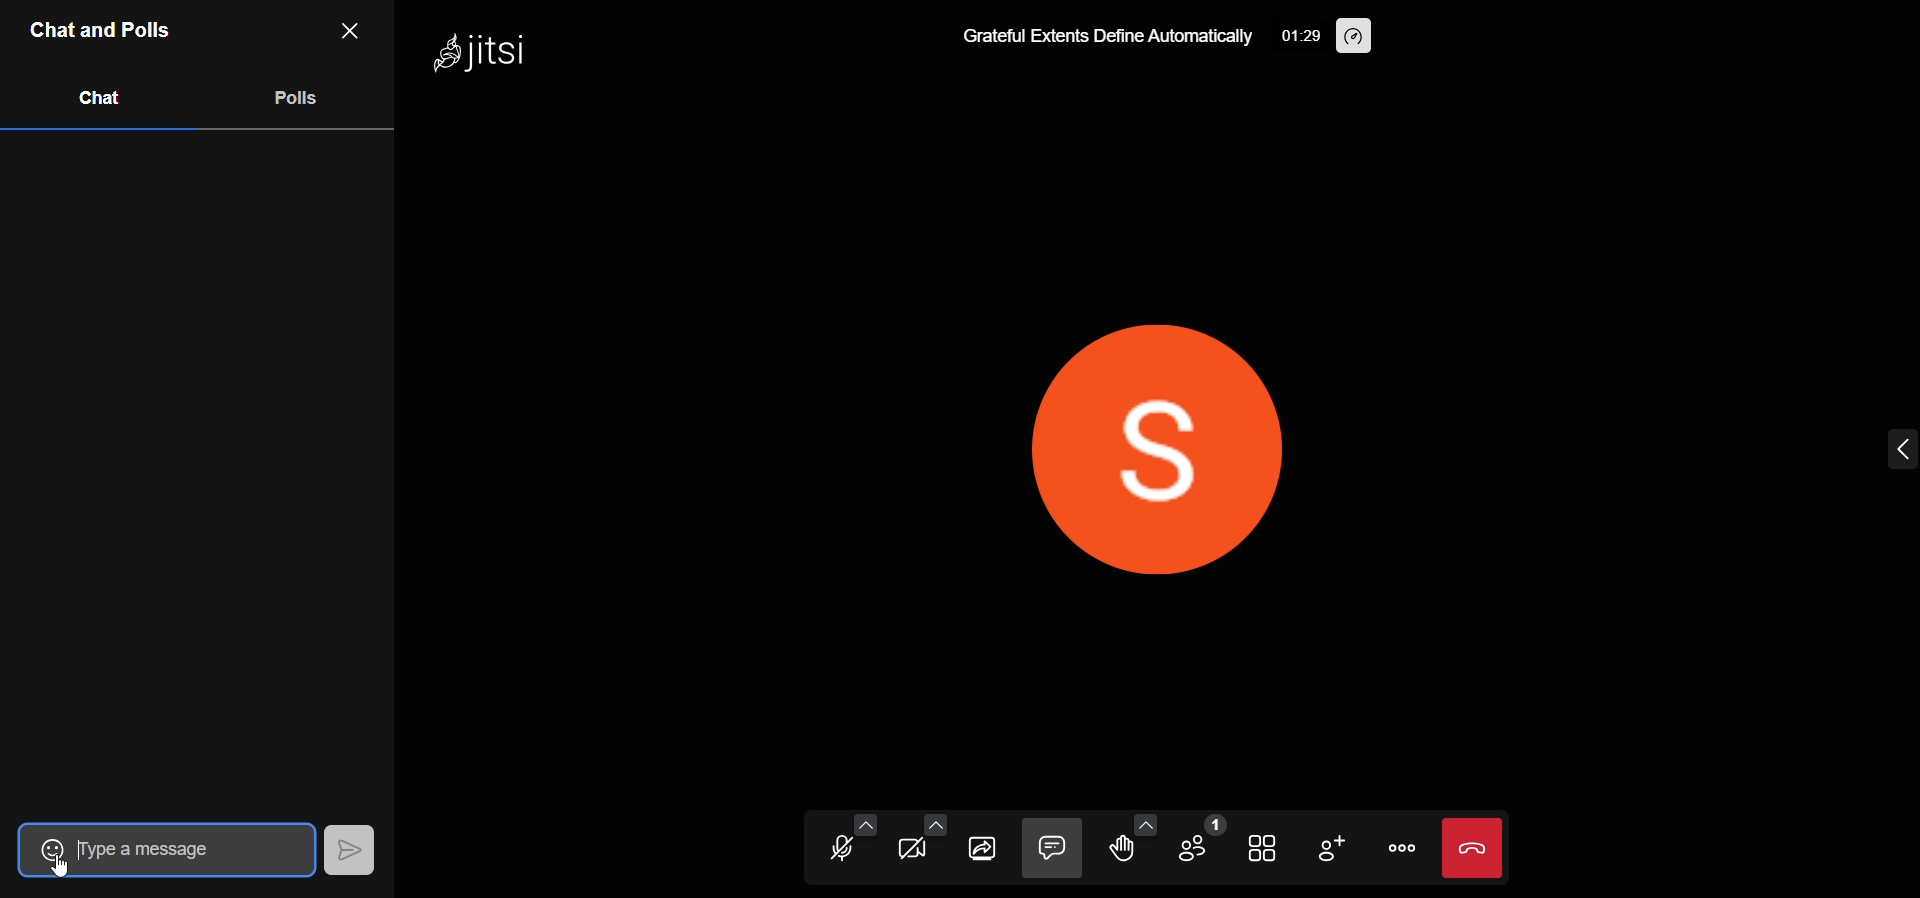  Describe the element at coordinates (298, 99) in the screenshot. I see `polls` at that location.